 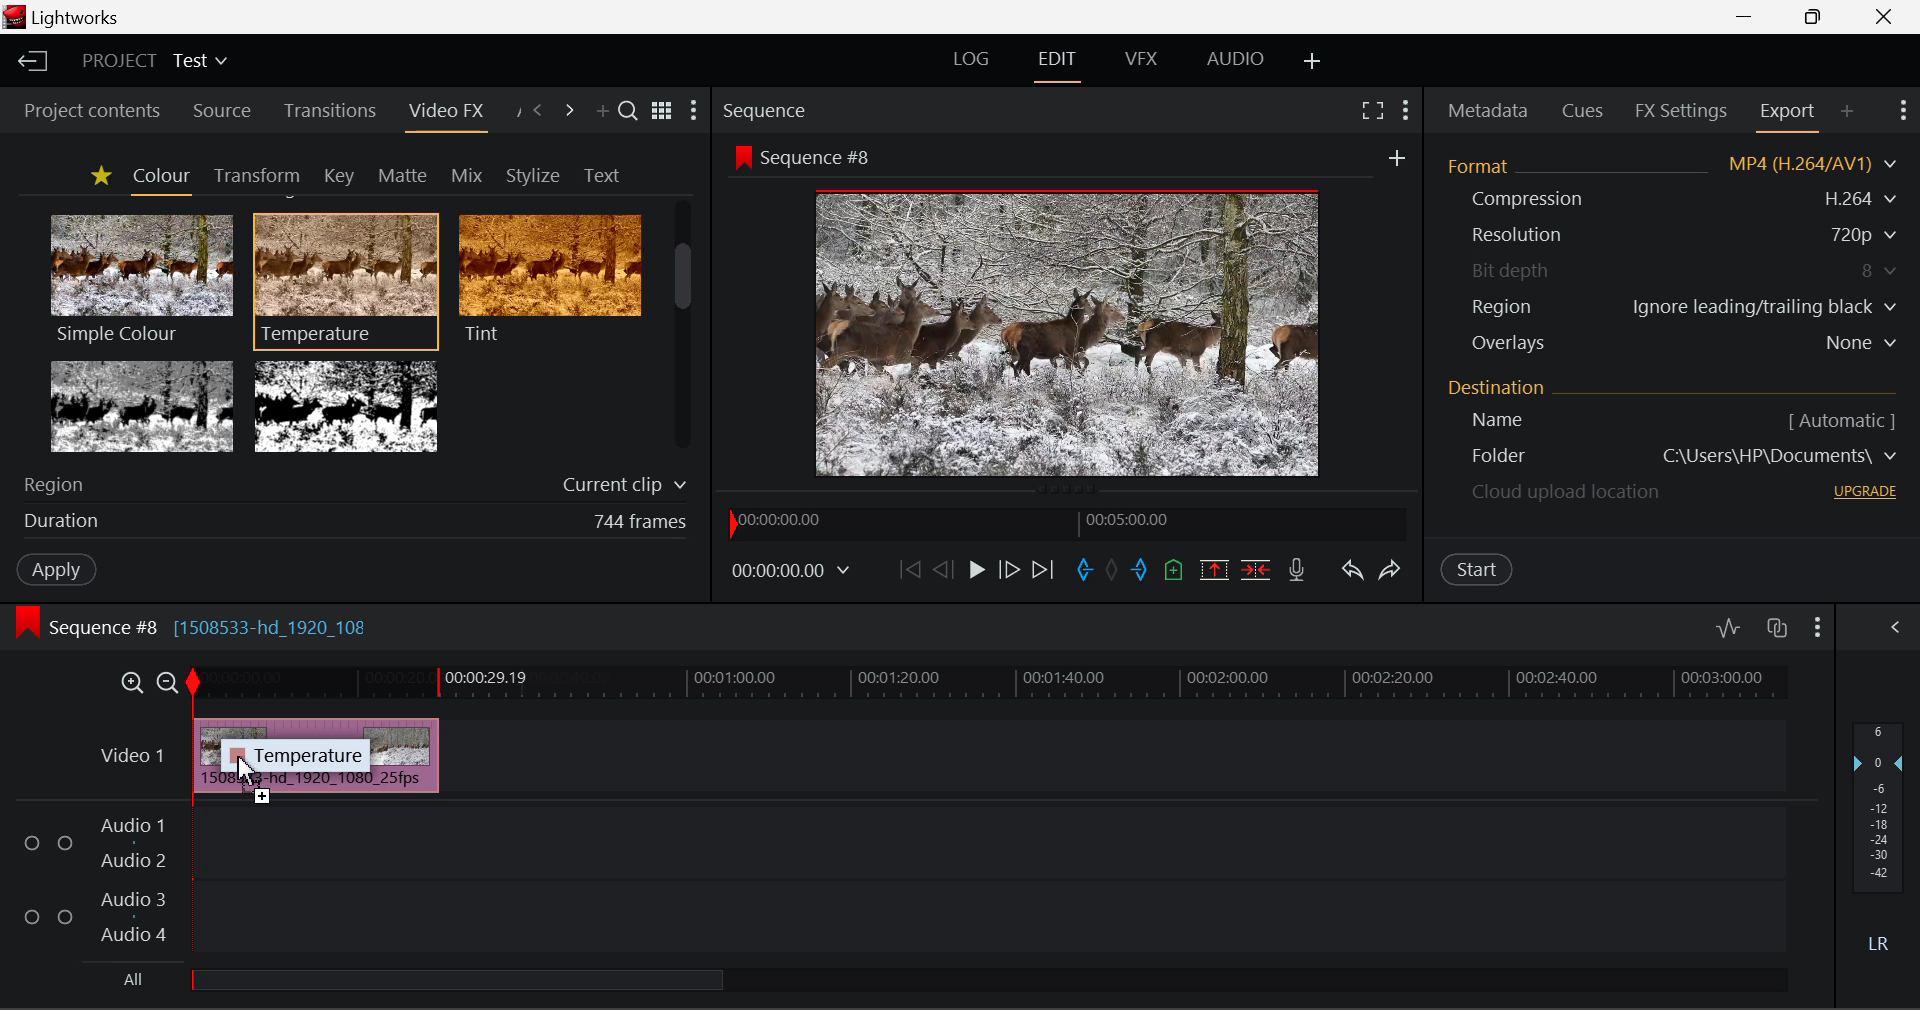 I want to click on Close, so click(x=1884, y=15).